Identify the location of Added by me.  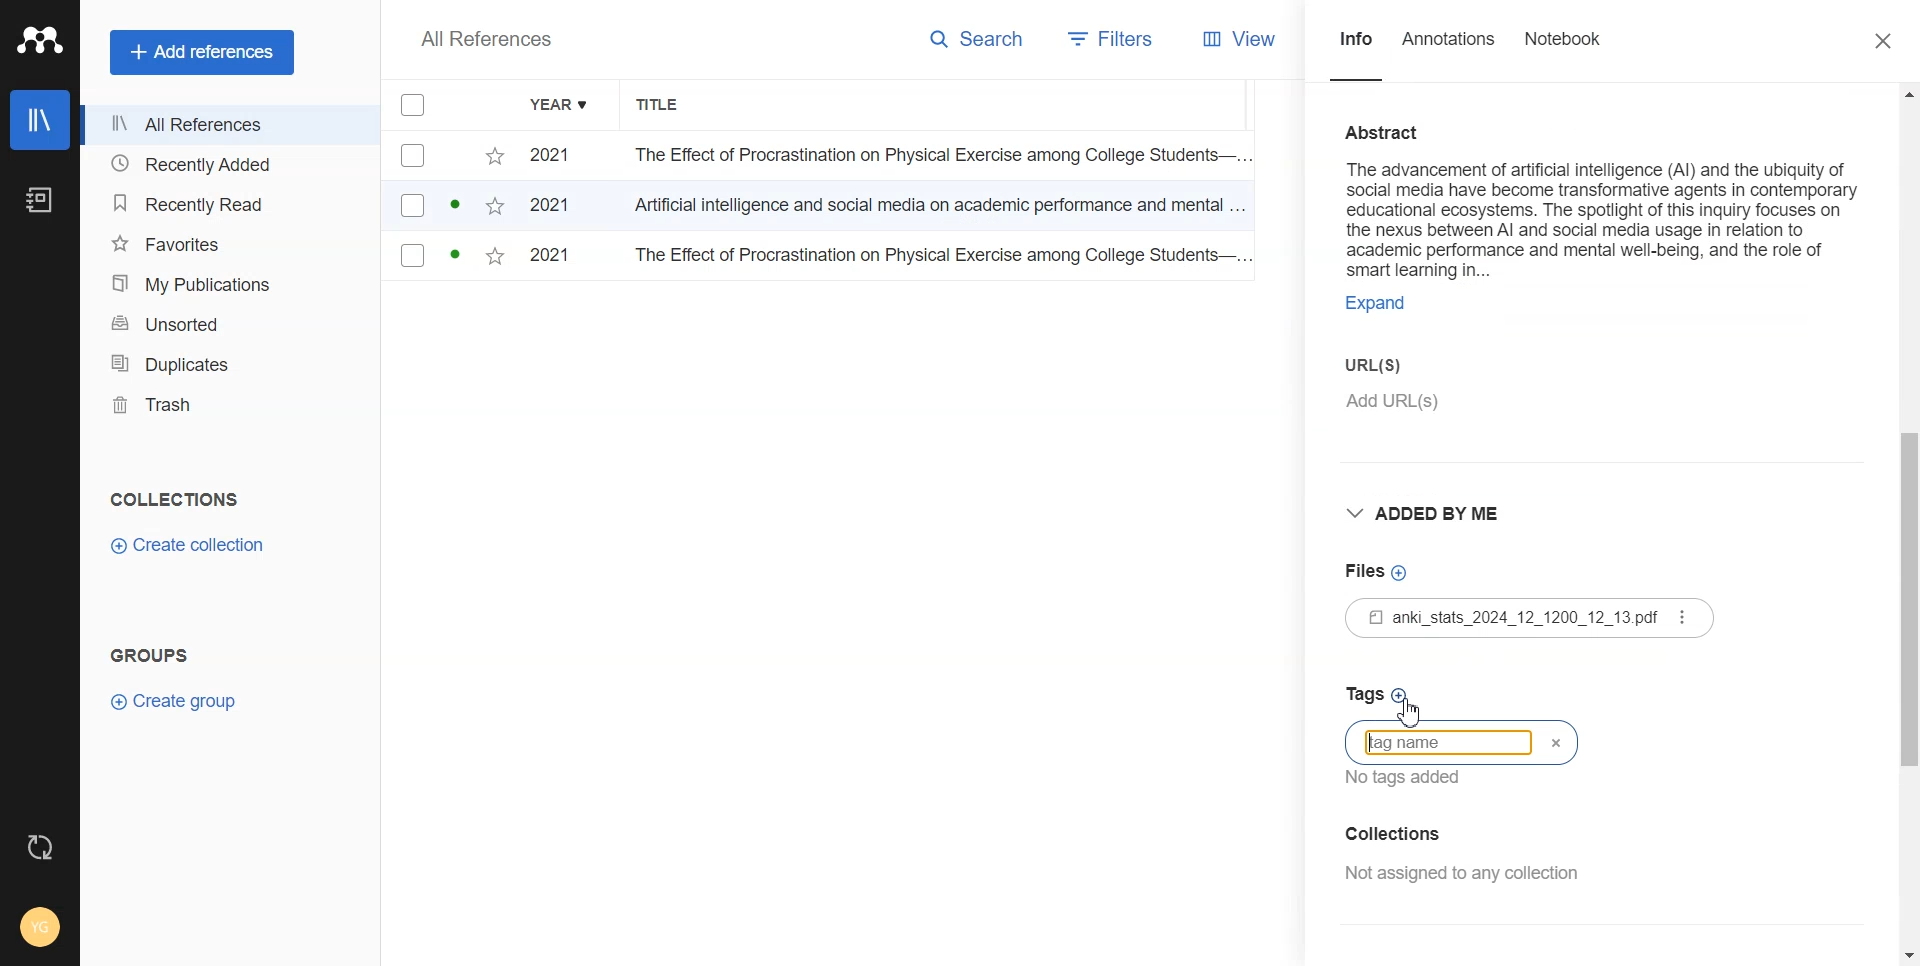
(1427, 510).